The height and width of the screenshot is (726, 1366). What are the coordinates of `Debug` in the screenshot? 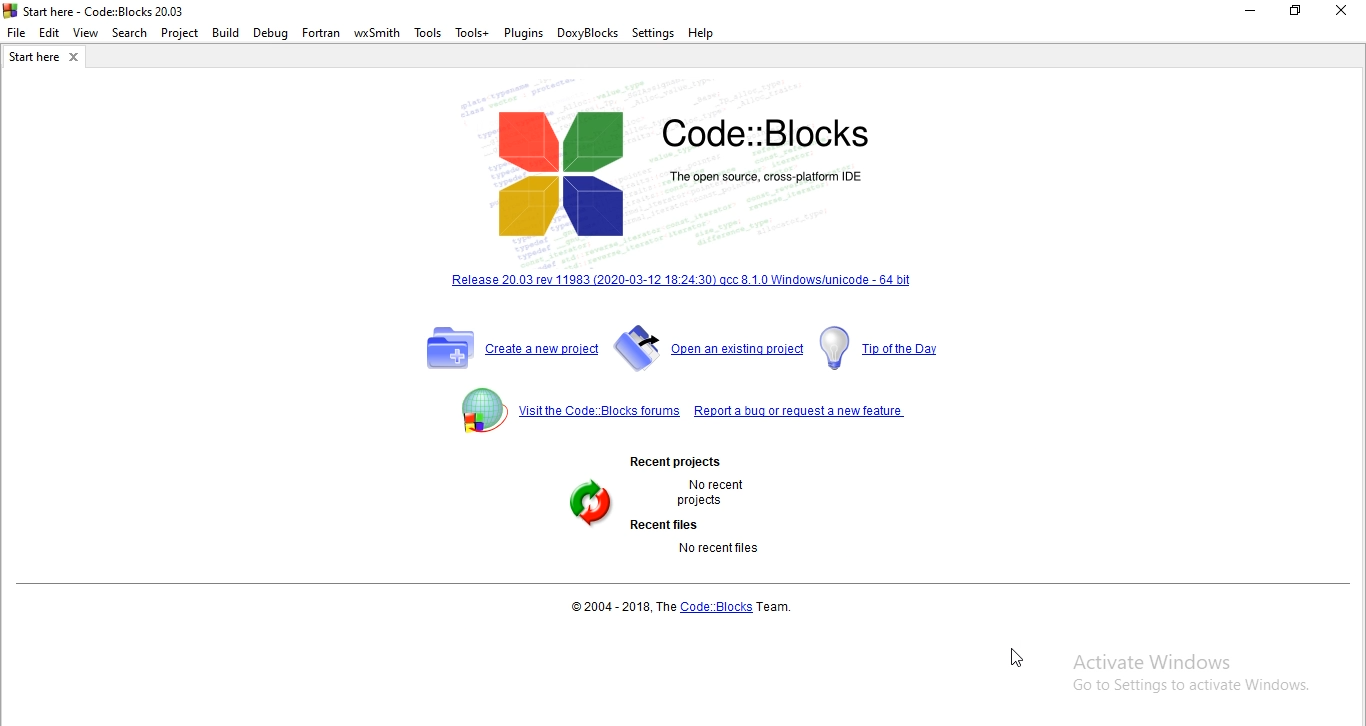 It's located at (270, 34).